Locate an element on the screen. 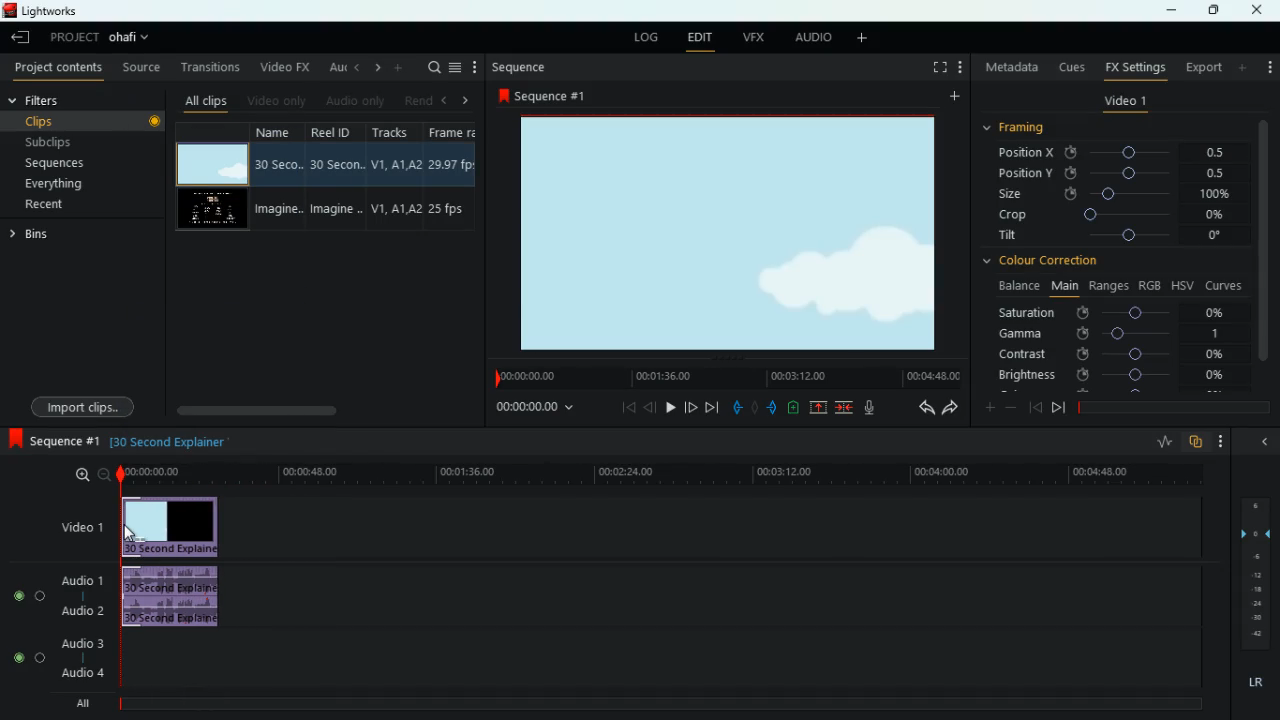  audio only is located at coordinates (355, 100).